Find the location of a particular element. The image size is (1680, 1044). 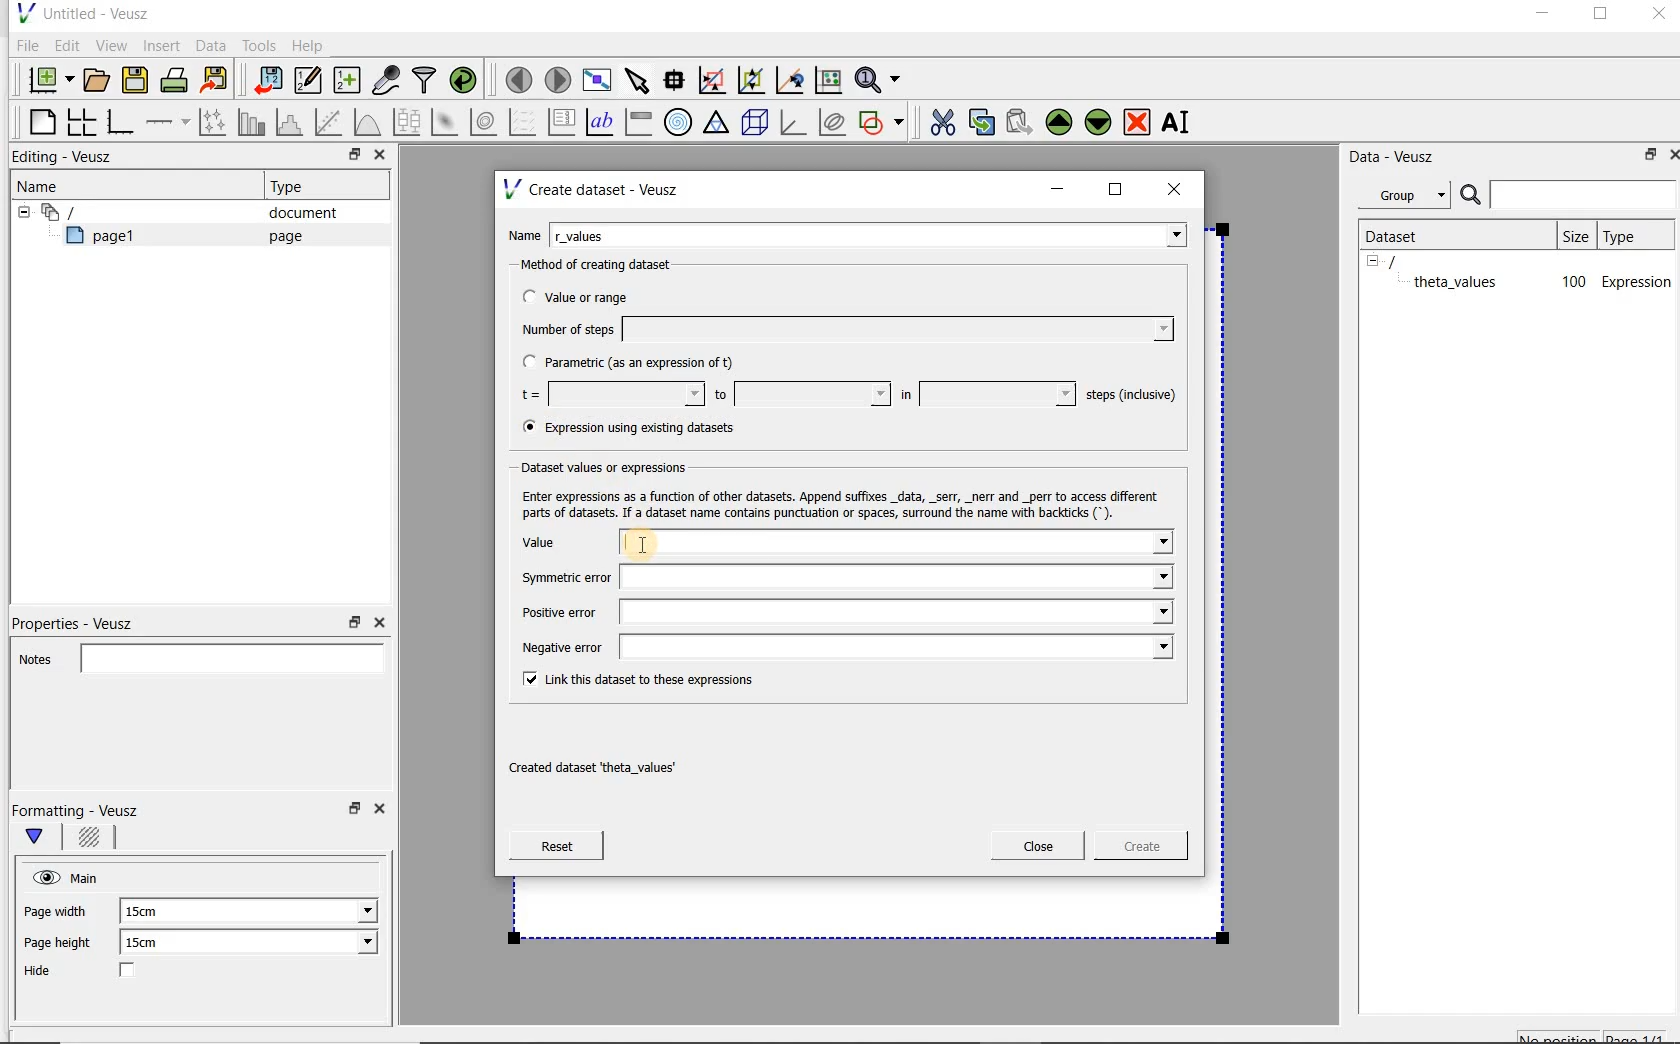

Read data points on the graph is located at coordinates (677, 81).